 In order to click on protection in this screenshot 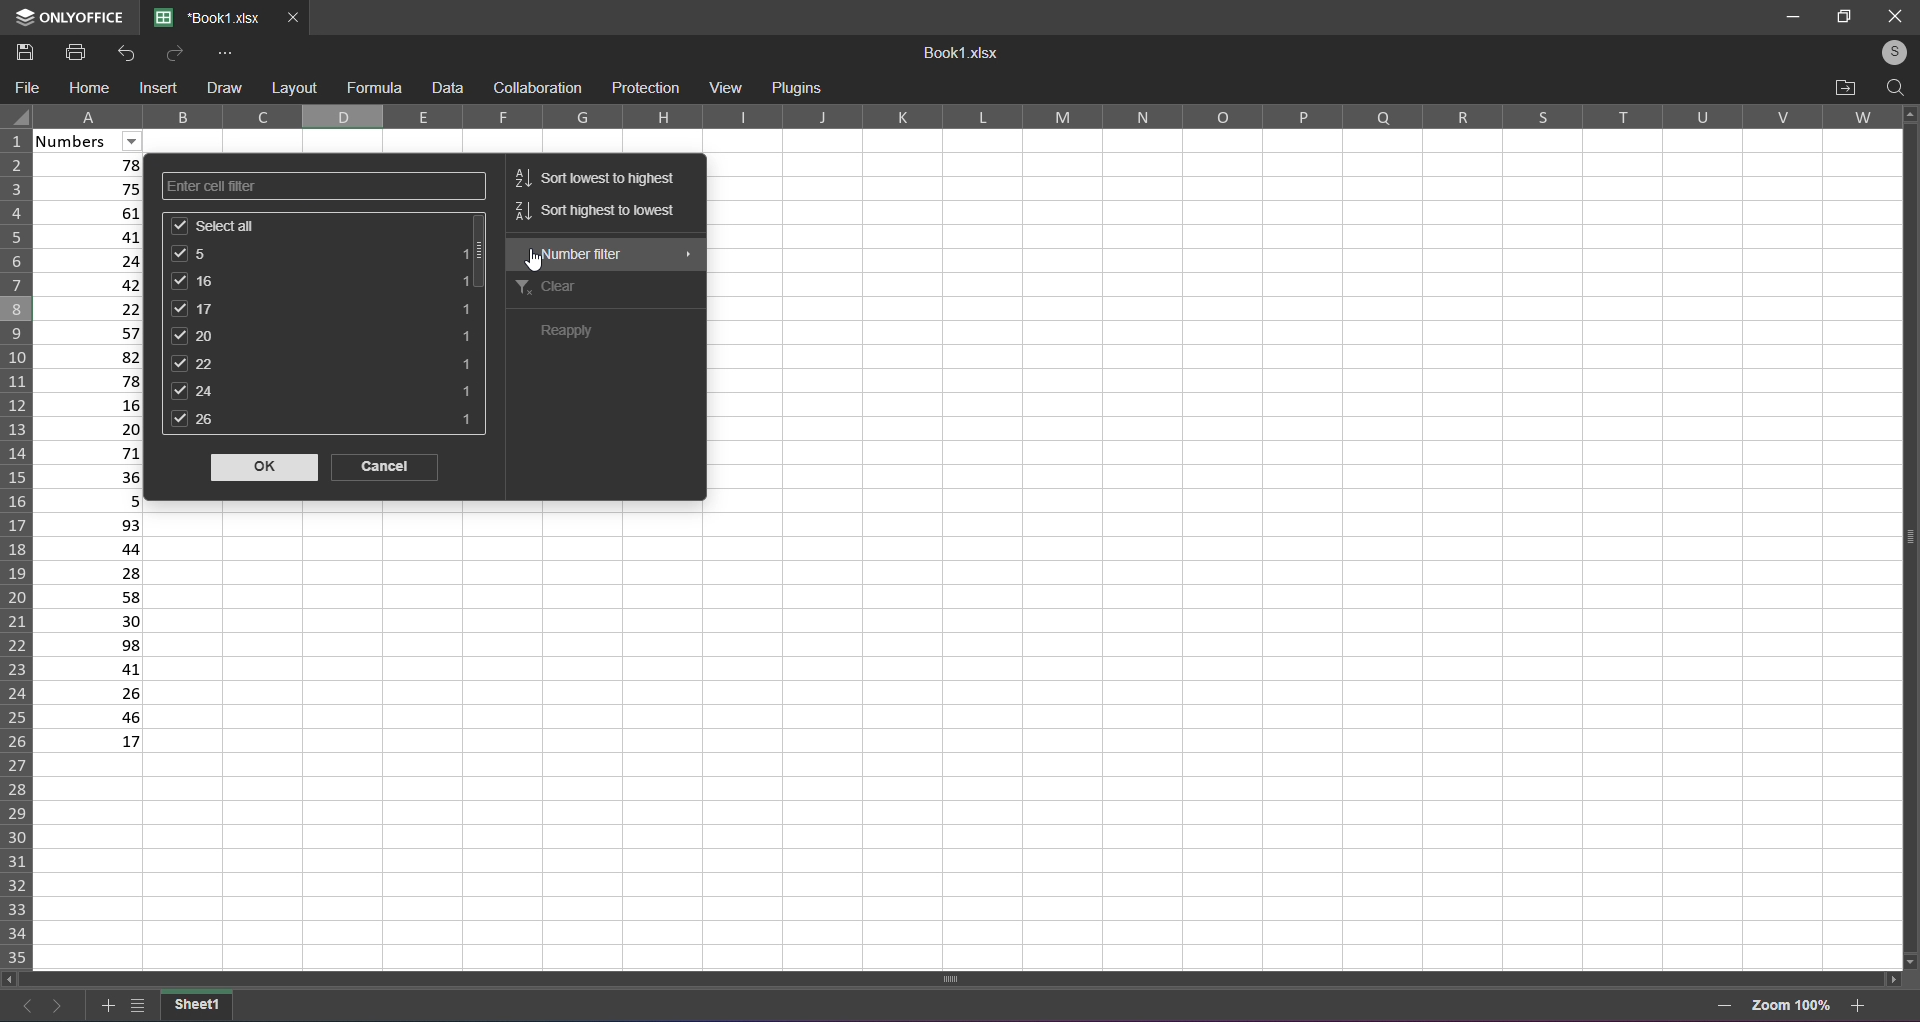, I will do `click(646, 87)`.